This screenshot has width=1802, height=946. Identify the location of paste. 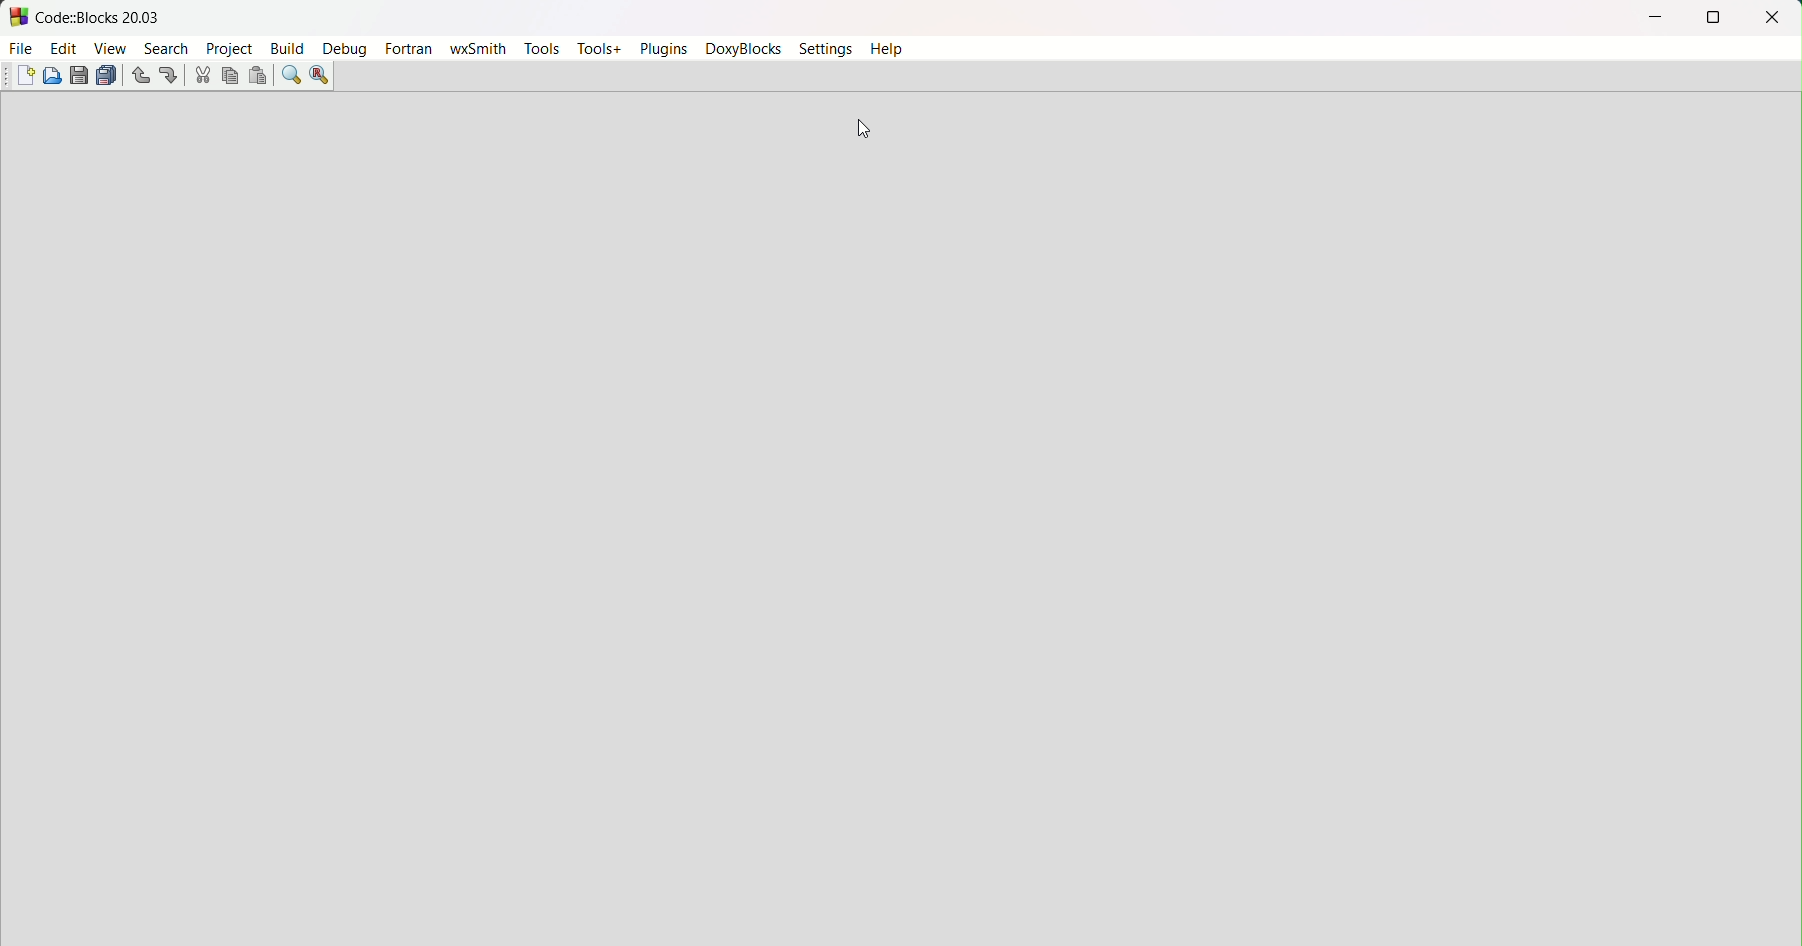
(256, 76).